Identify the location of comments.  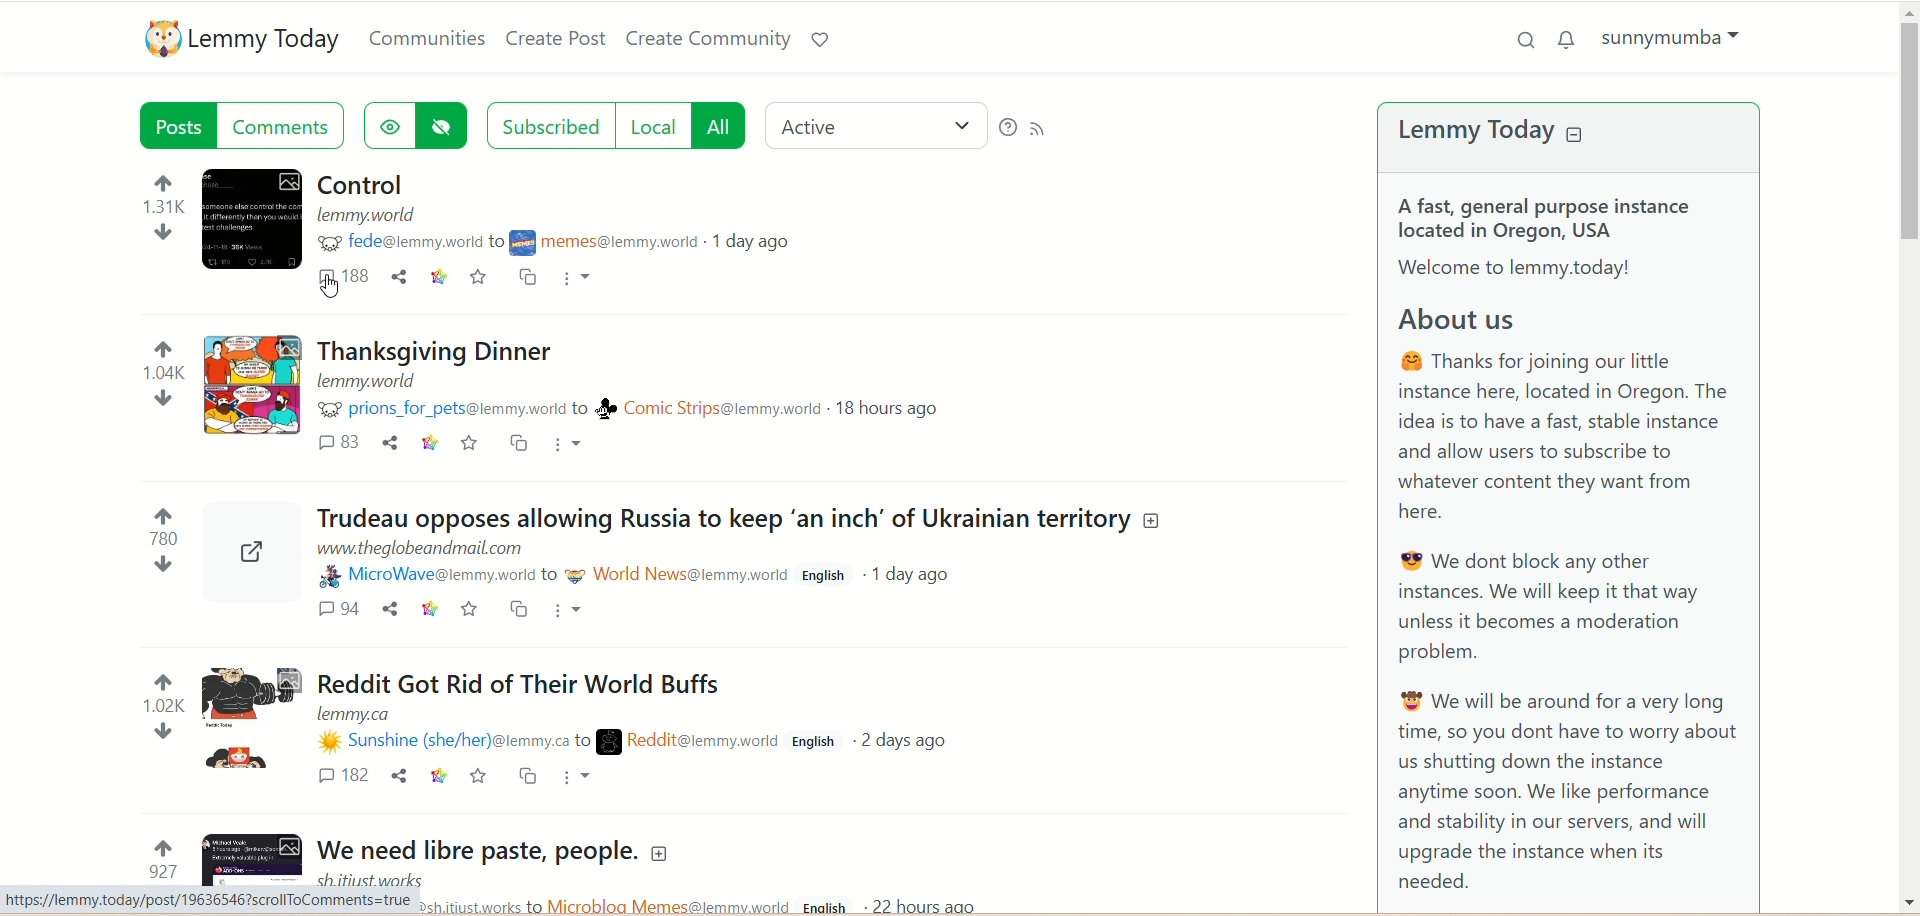
(332, 612).